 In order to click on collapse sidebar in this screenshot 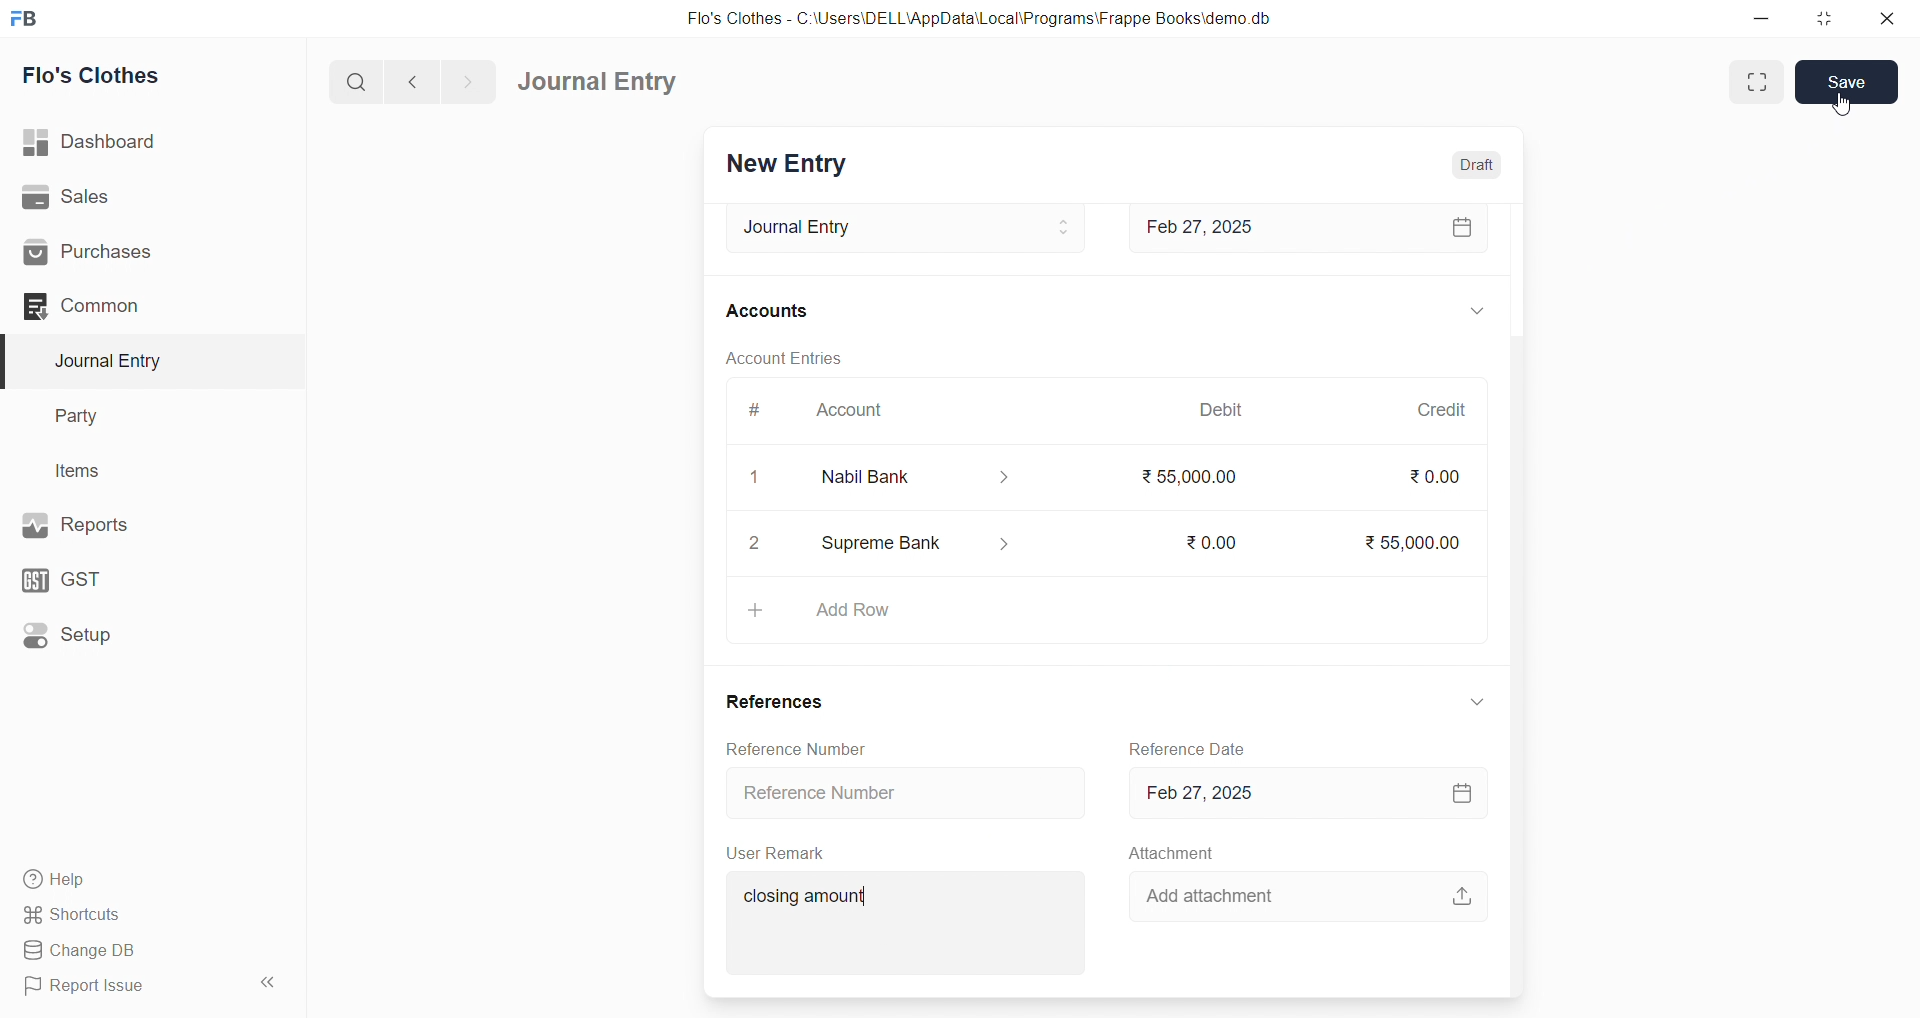, I will do `click(271, 982)`.